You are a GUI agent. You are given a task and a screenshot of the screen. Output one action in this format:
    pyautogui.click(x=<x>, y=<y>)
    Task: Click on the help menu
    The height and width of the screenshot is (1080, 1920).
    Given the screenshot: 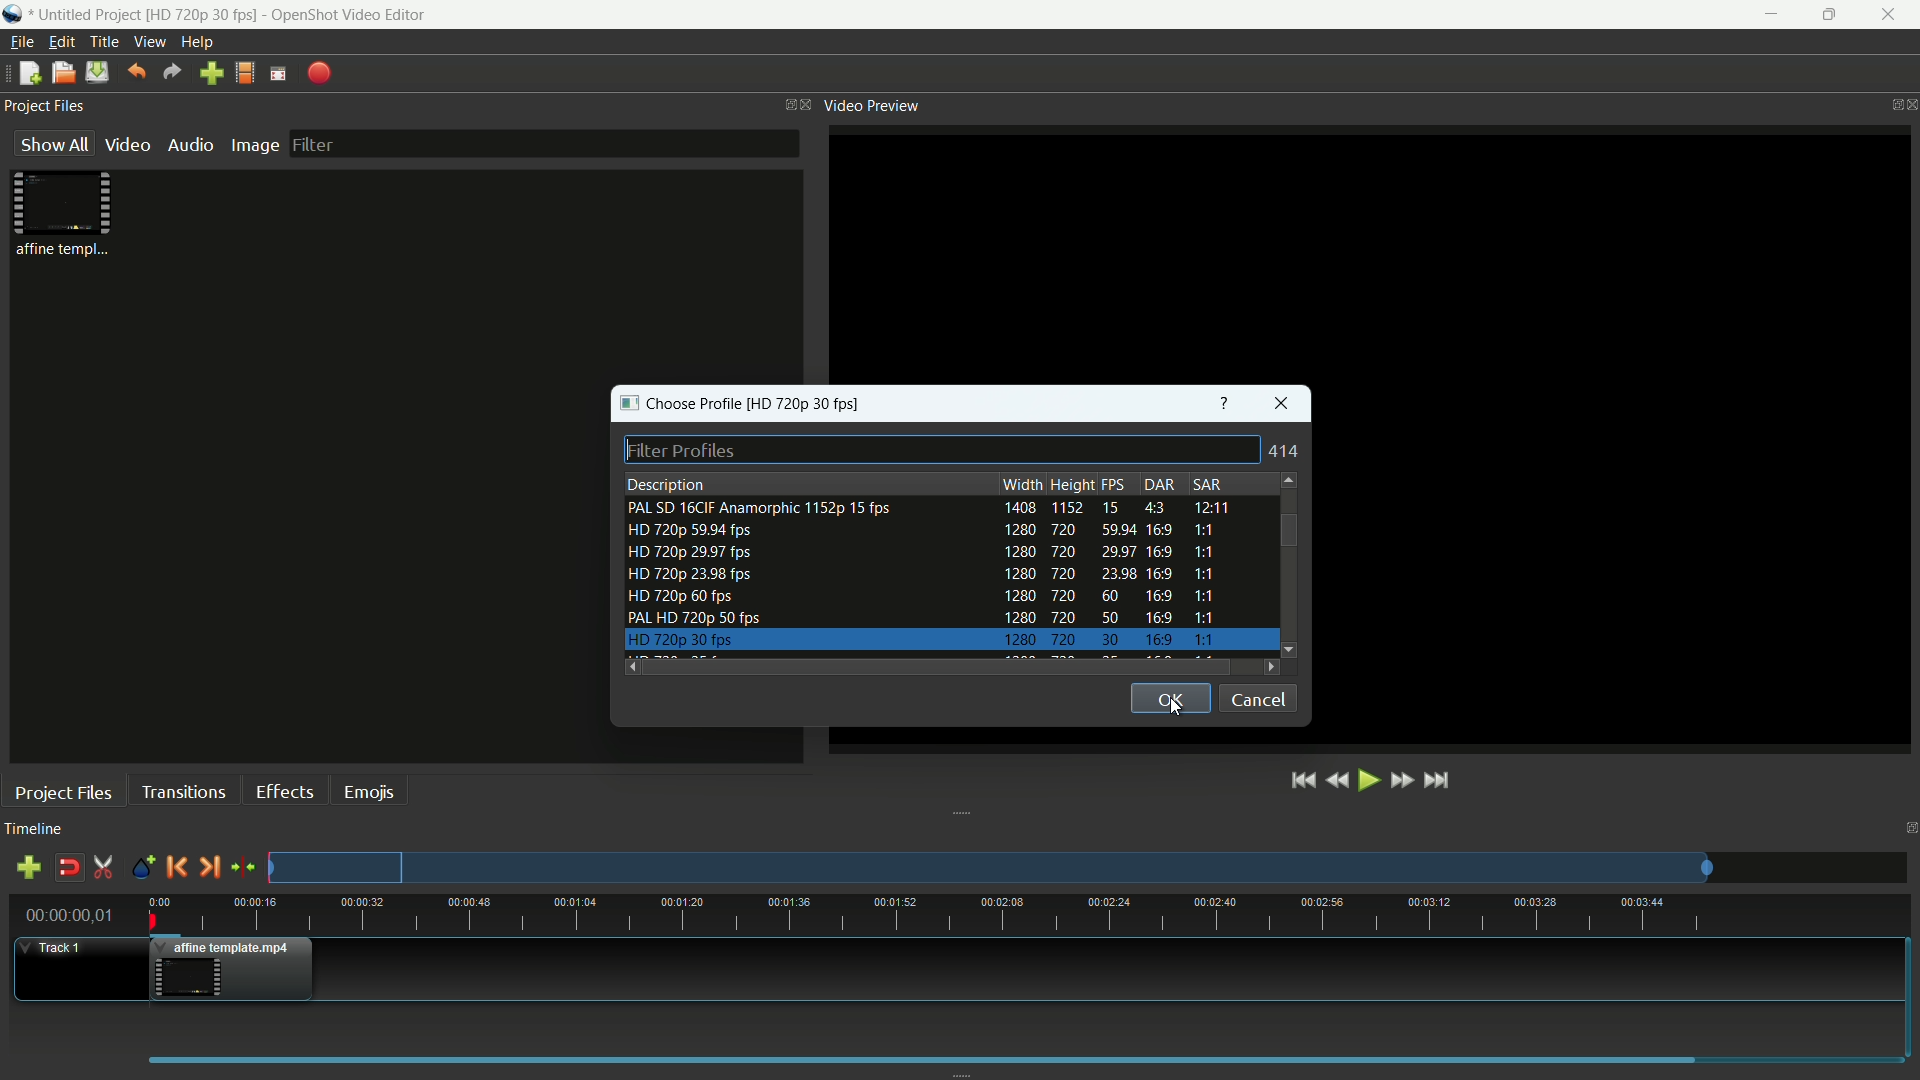 What is the action you would take?
    pyautogui.click(x=197, y=42)
    